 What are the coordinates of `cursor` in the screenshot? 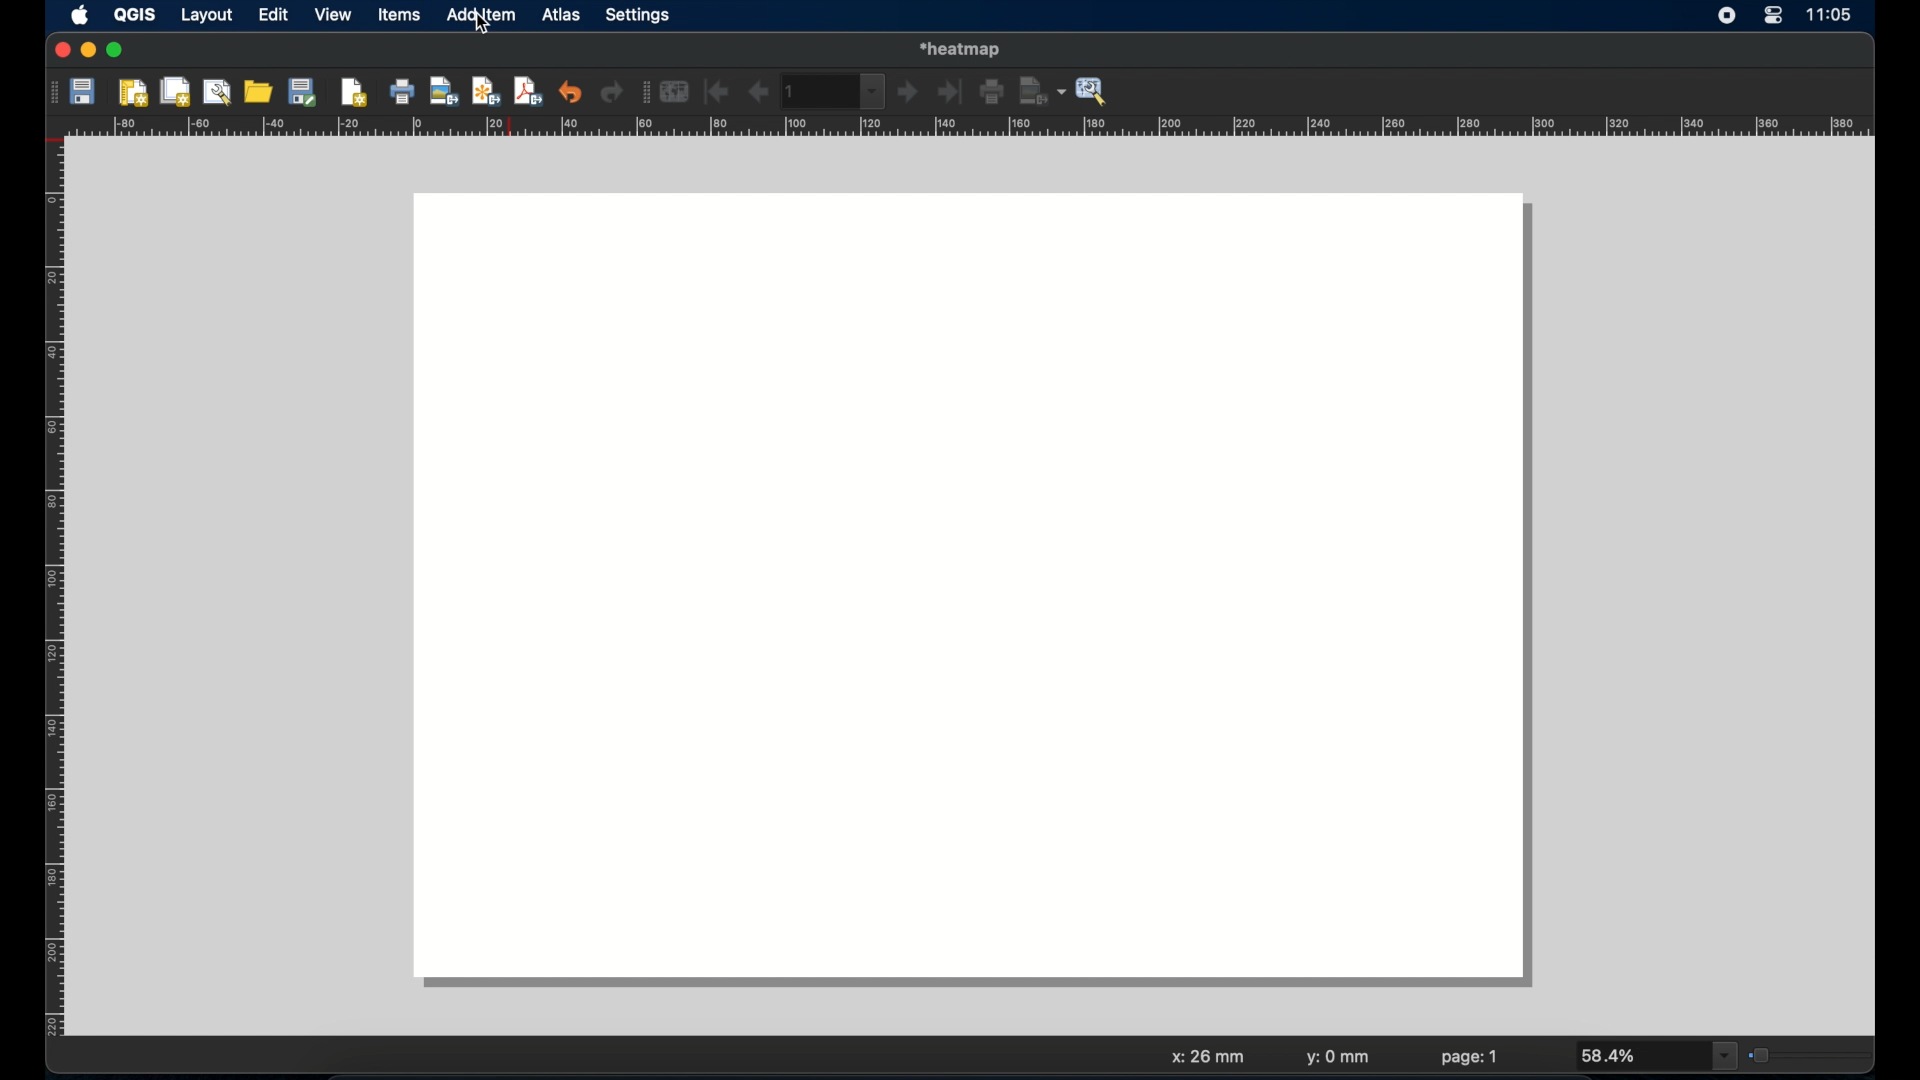 It's located at (482, 28).